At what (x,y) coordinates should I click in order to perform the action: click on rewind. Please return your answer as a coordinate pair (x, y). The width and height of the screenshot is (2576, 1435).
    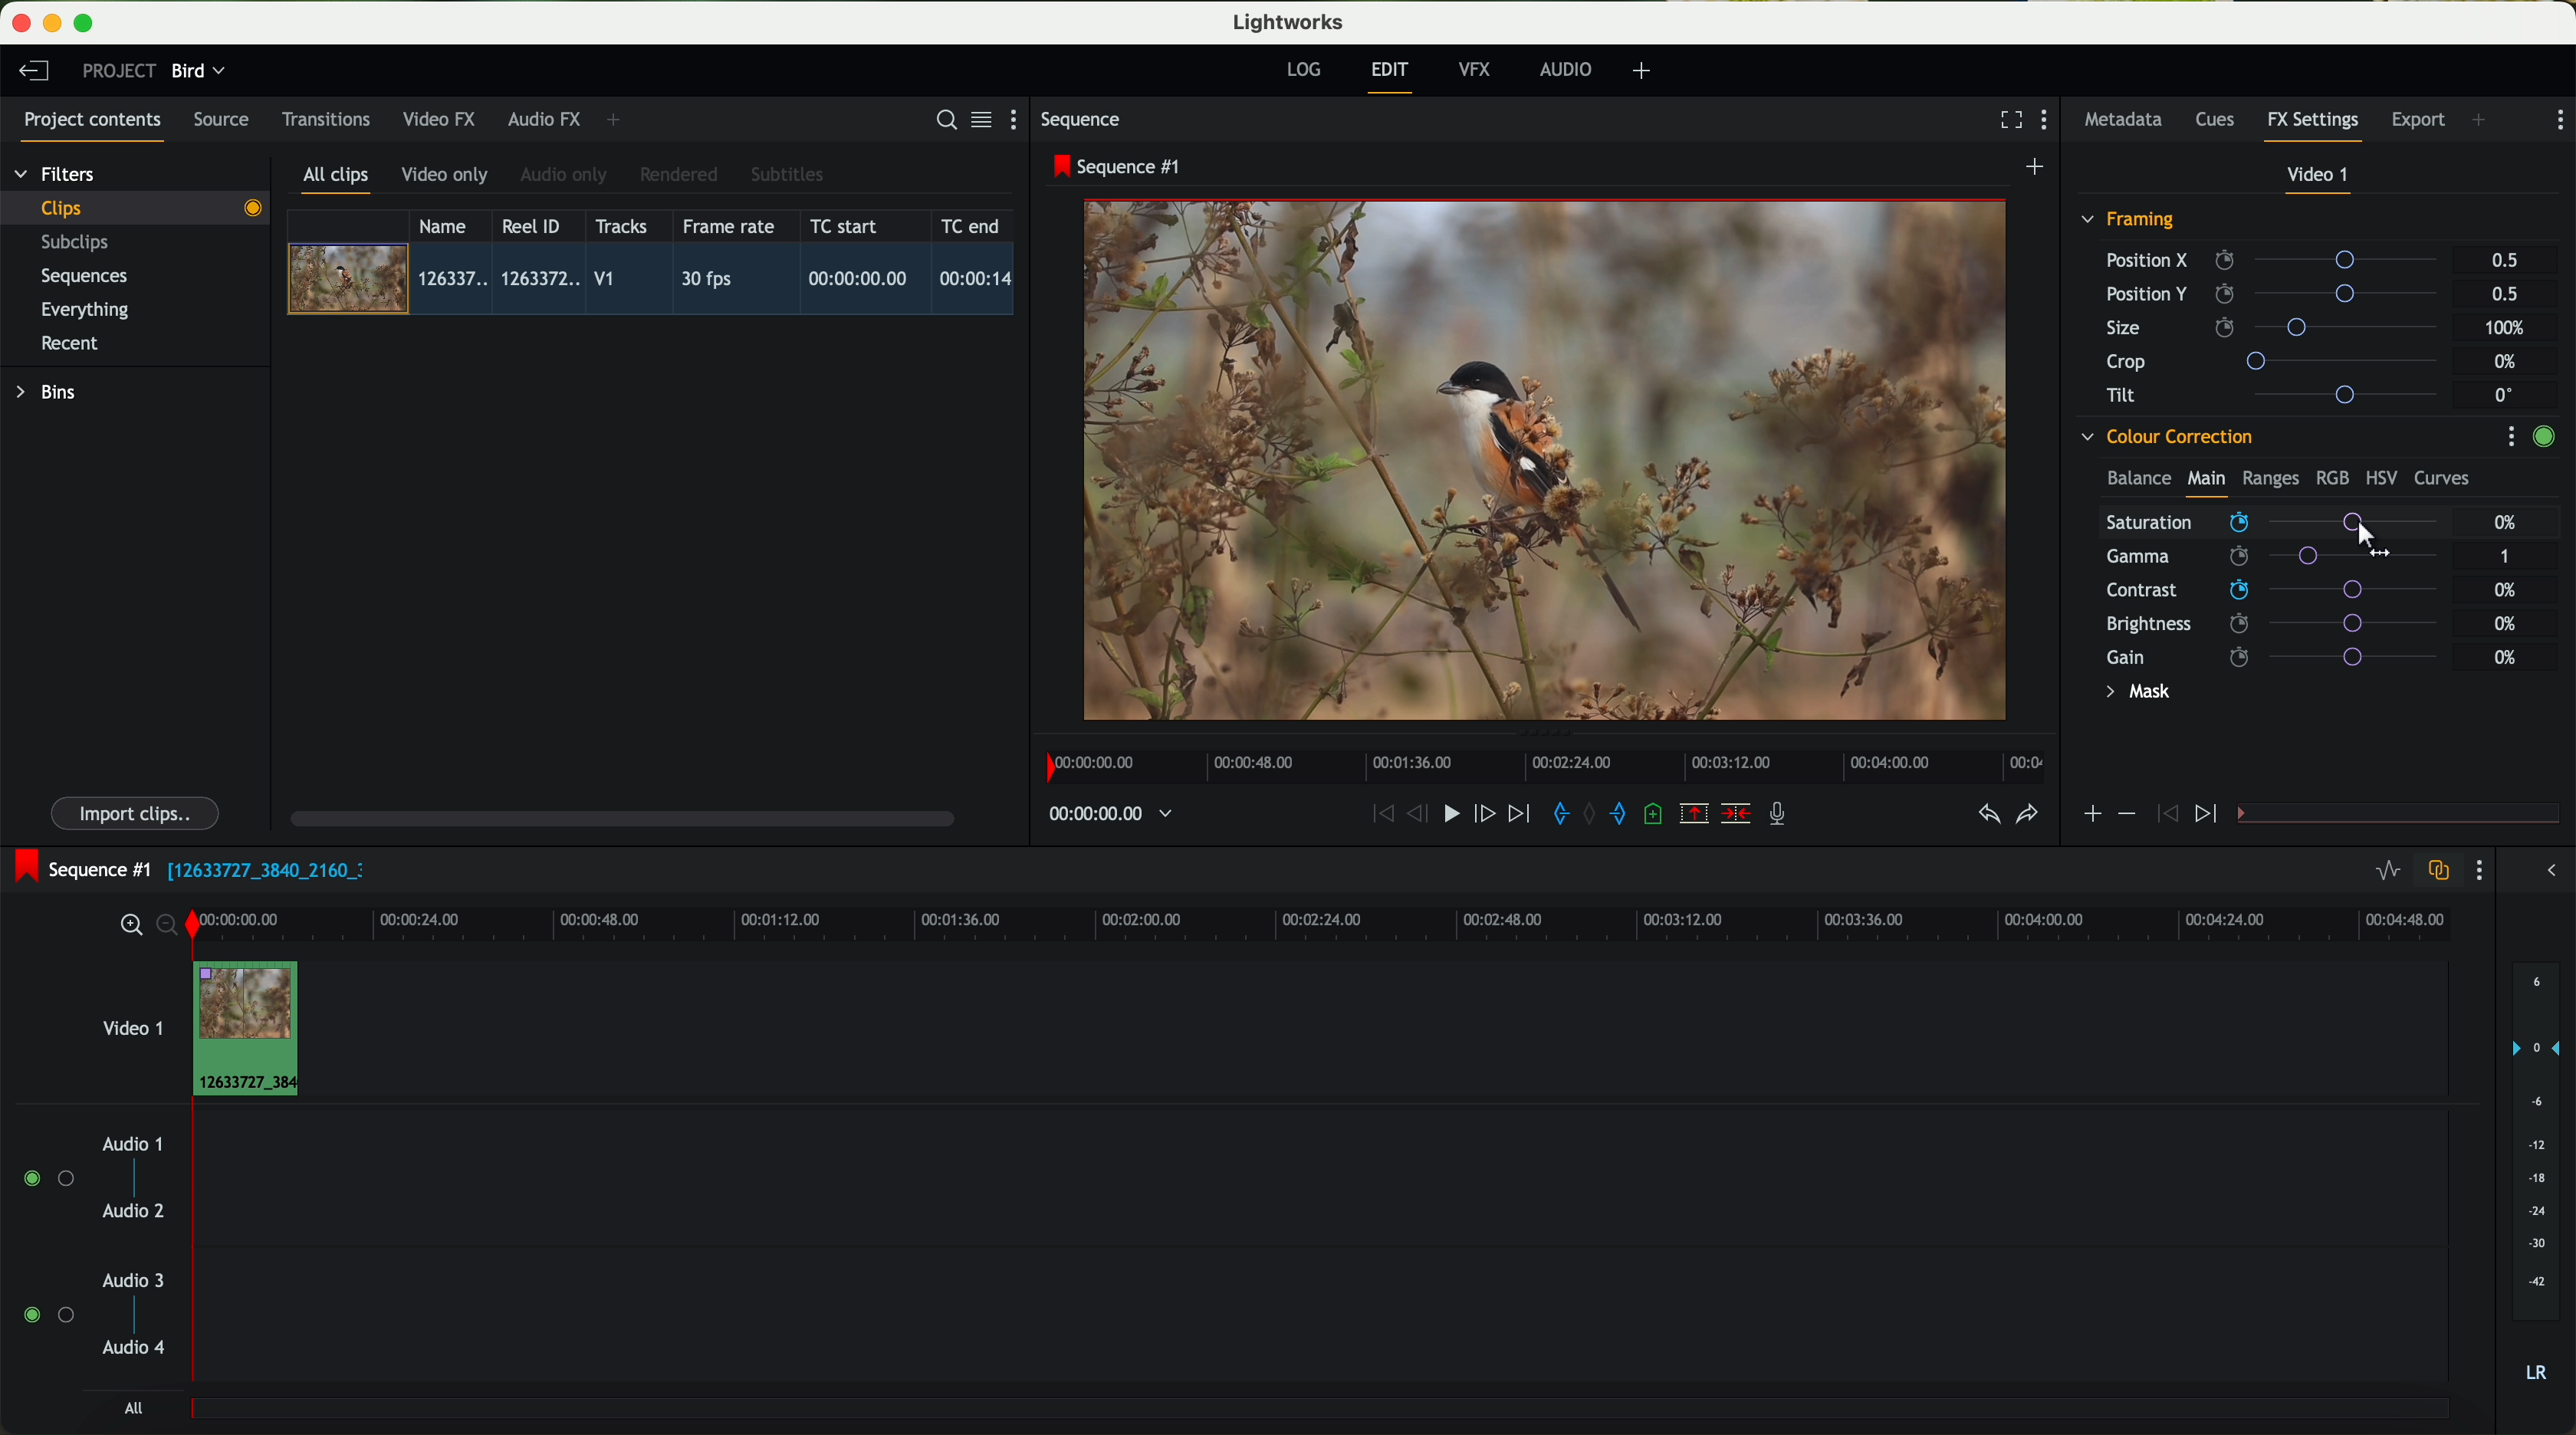
    Looking at the image, I should click on (1381, 815).